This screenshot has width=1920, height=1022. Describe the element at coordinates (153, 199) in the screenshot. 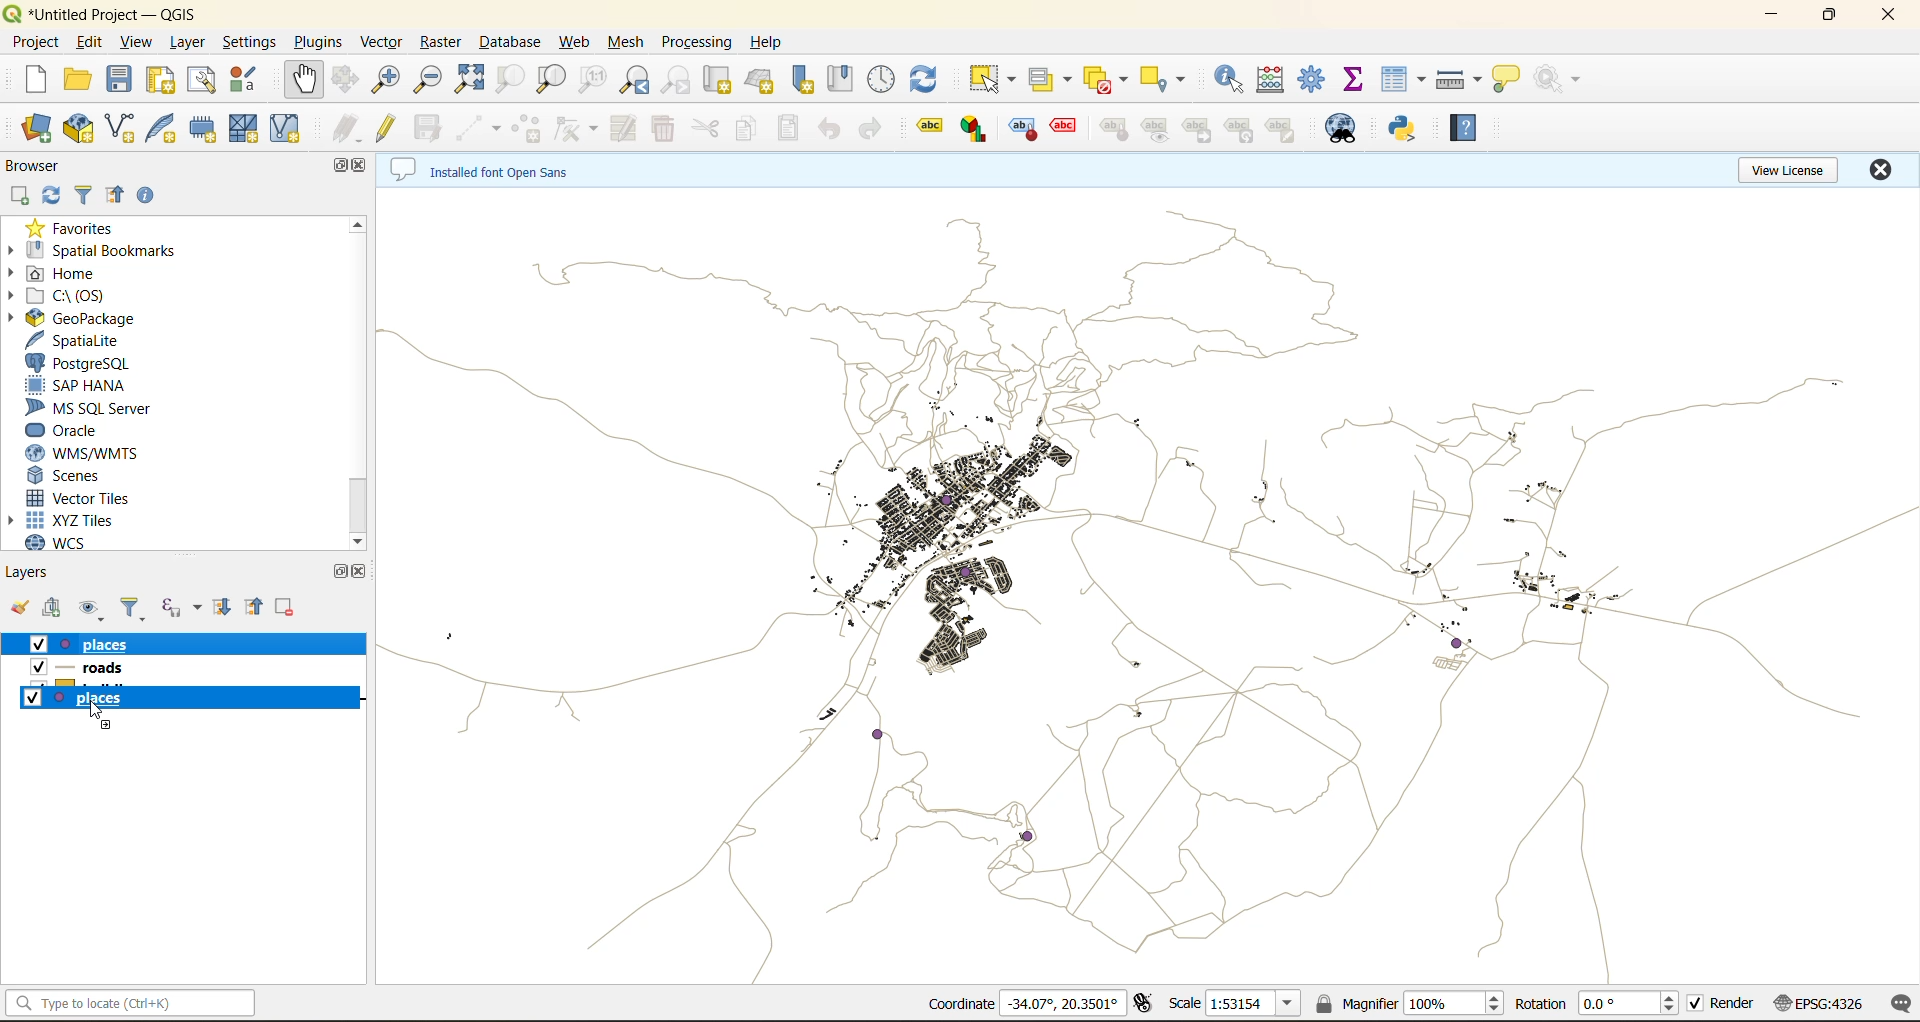

I see `enable properties` at that location.